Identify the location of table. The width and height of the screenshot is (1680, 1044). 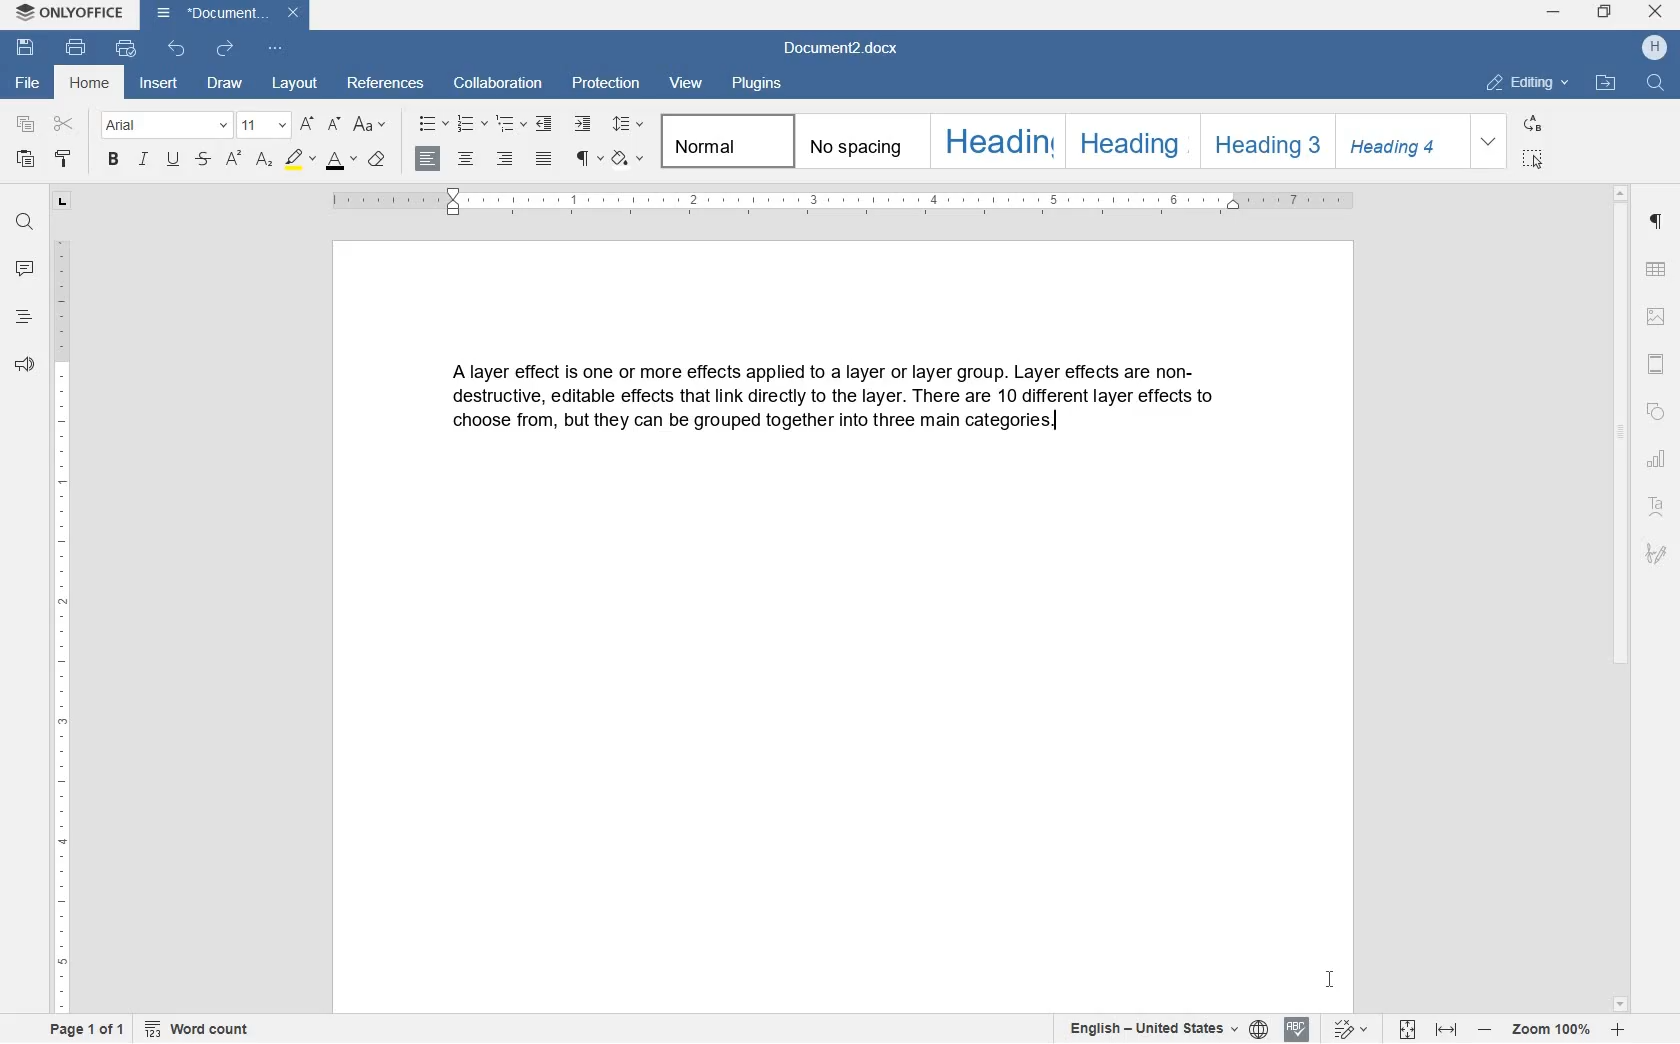
(1656, 270).